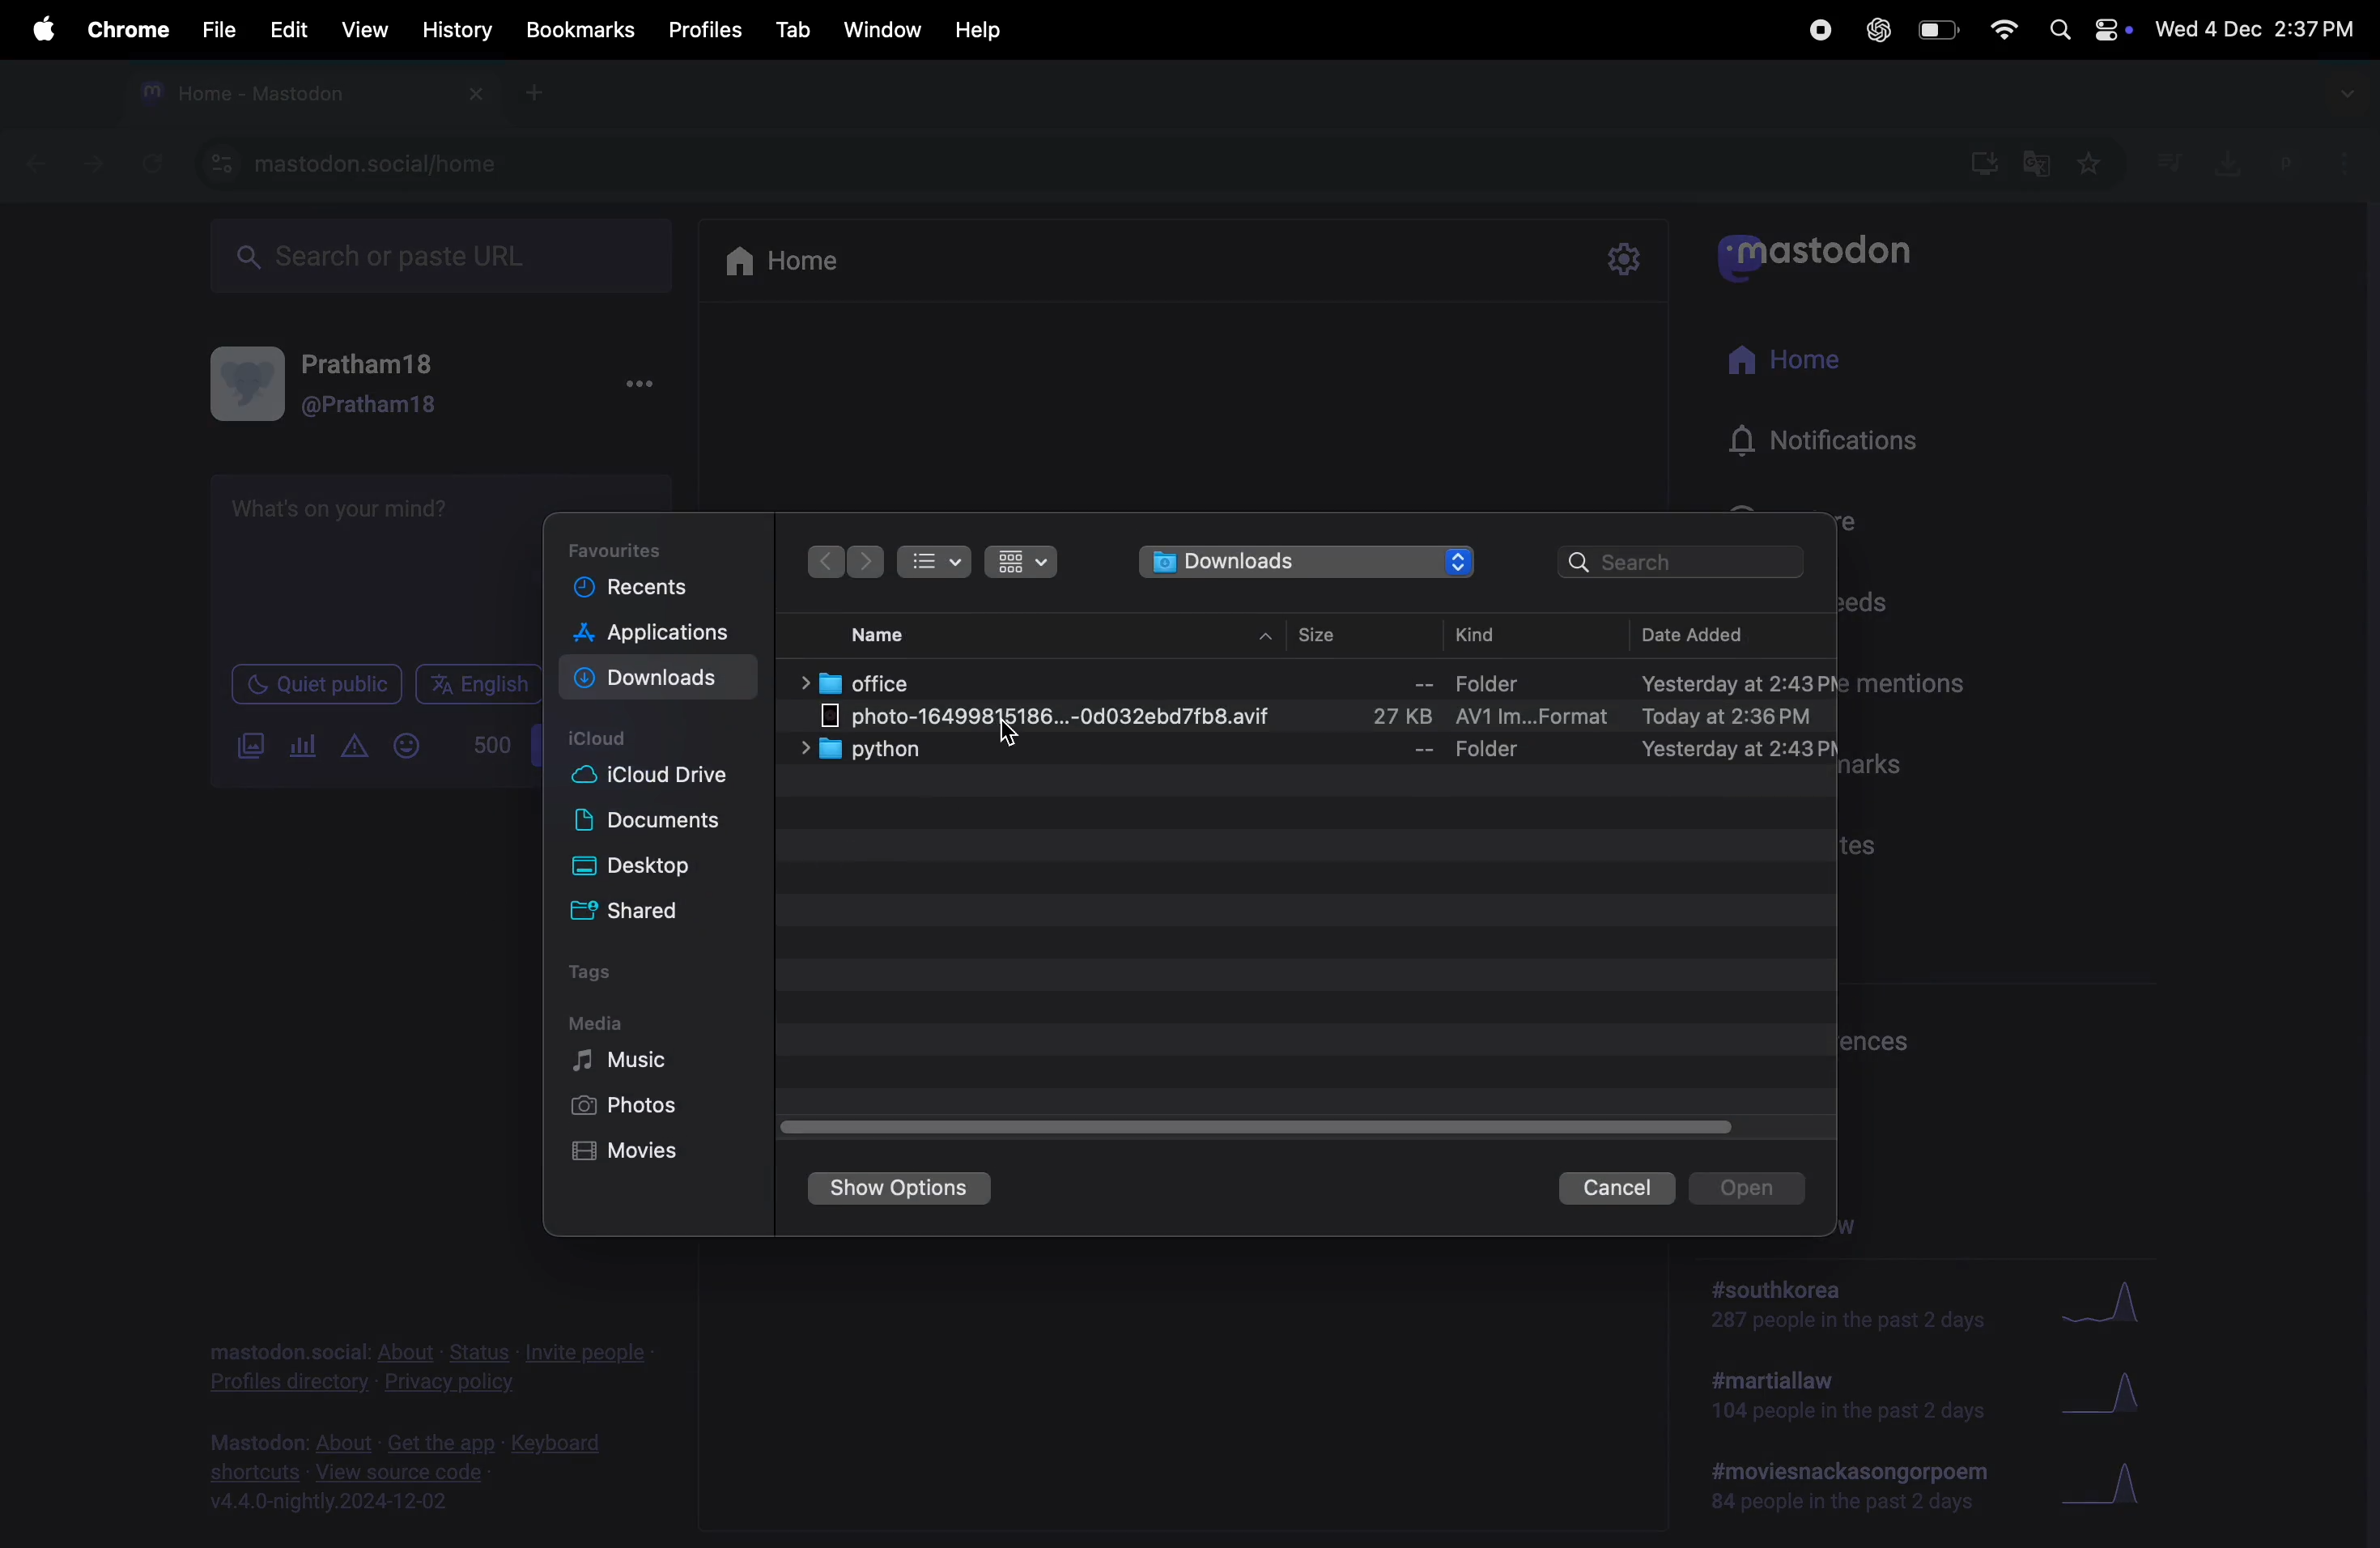 Image resolution: width=2380 pixels, height=1548 pixels. What do you see at coordinates (1818, 30) in the screenshot?
I see `record` at bounding box center [1818, 30].